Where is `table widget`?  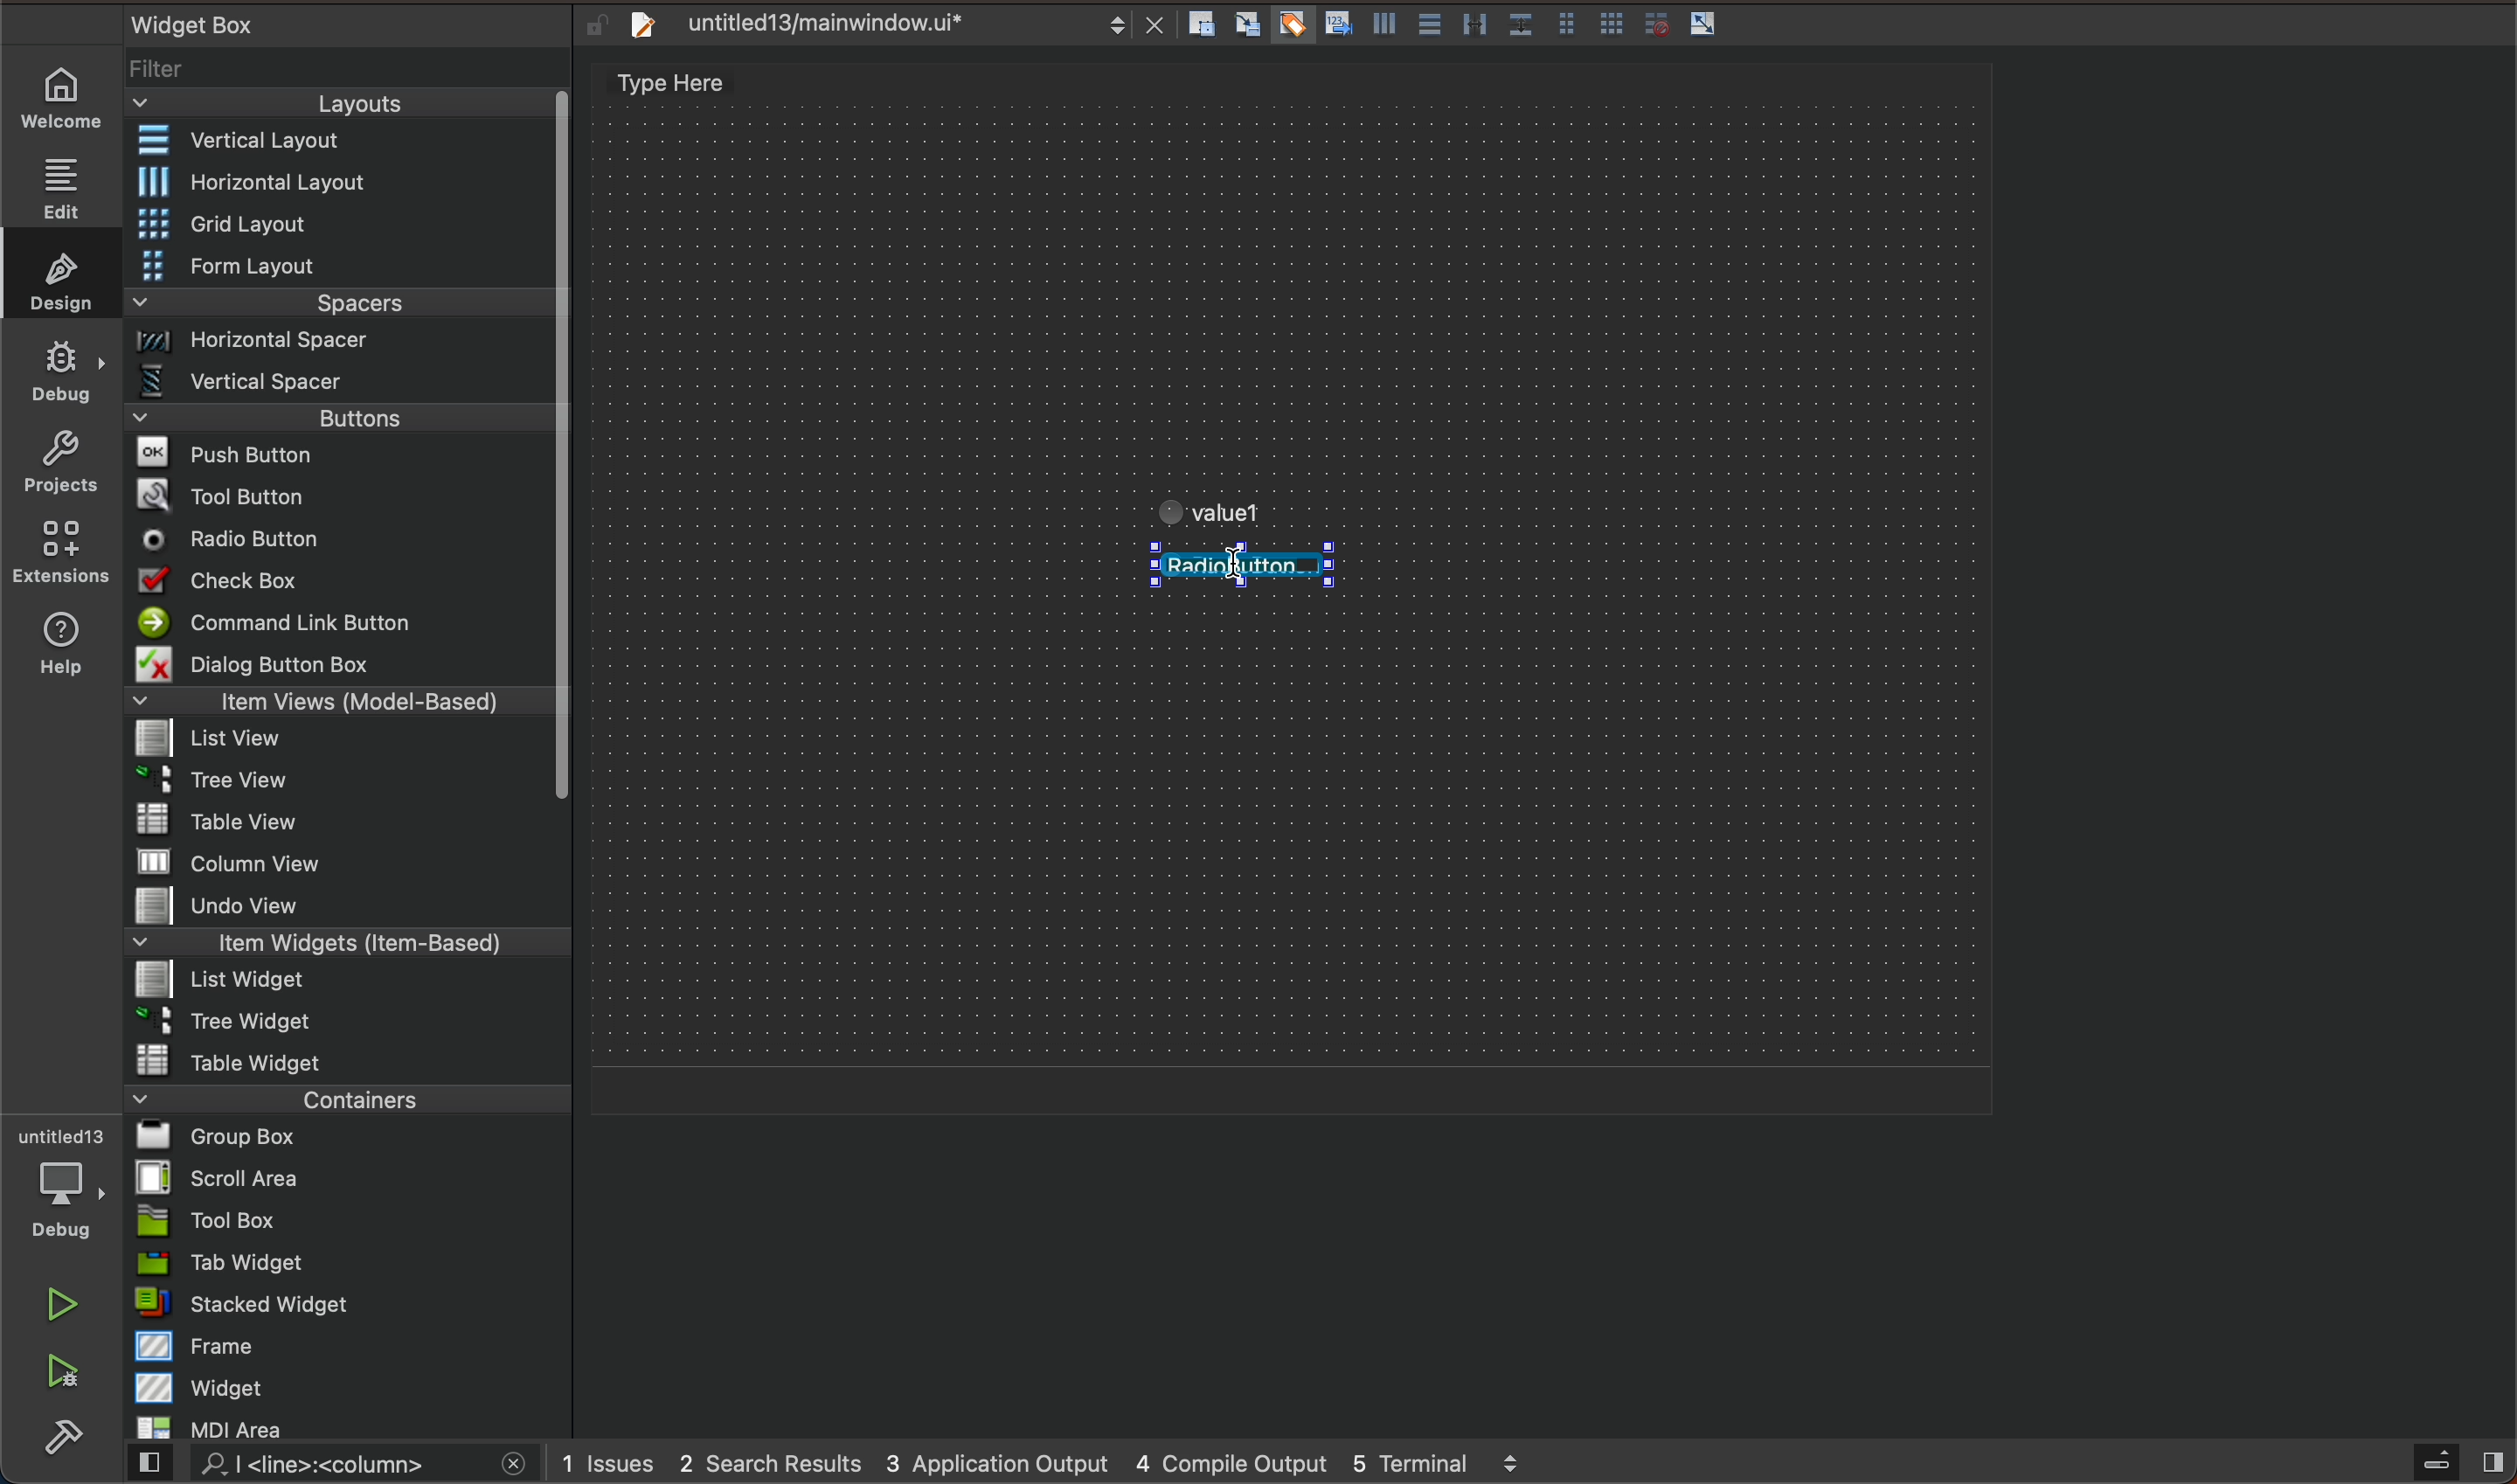
table widget is located at coordinates (349, 1060).